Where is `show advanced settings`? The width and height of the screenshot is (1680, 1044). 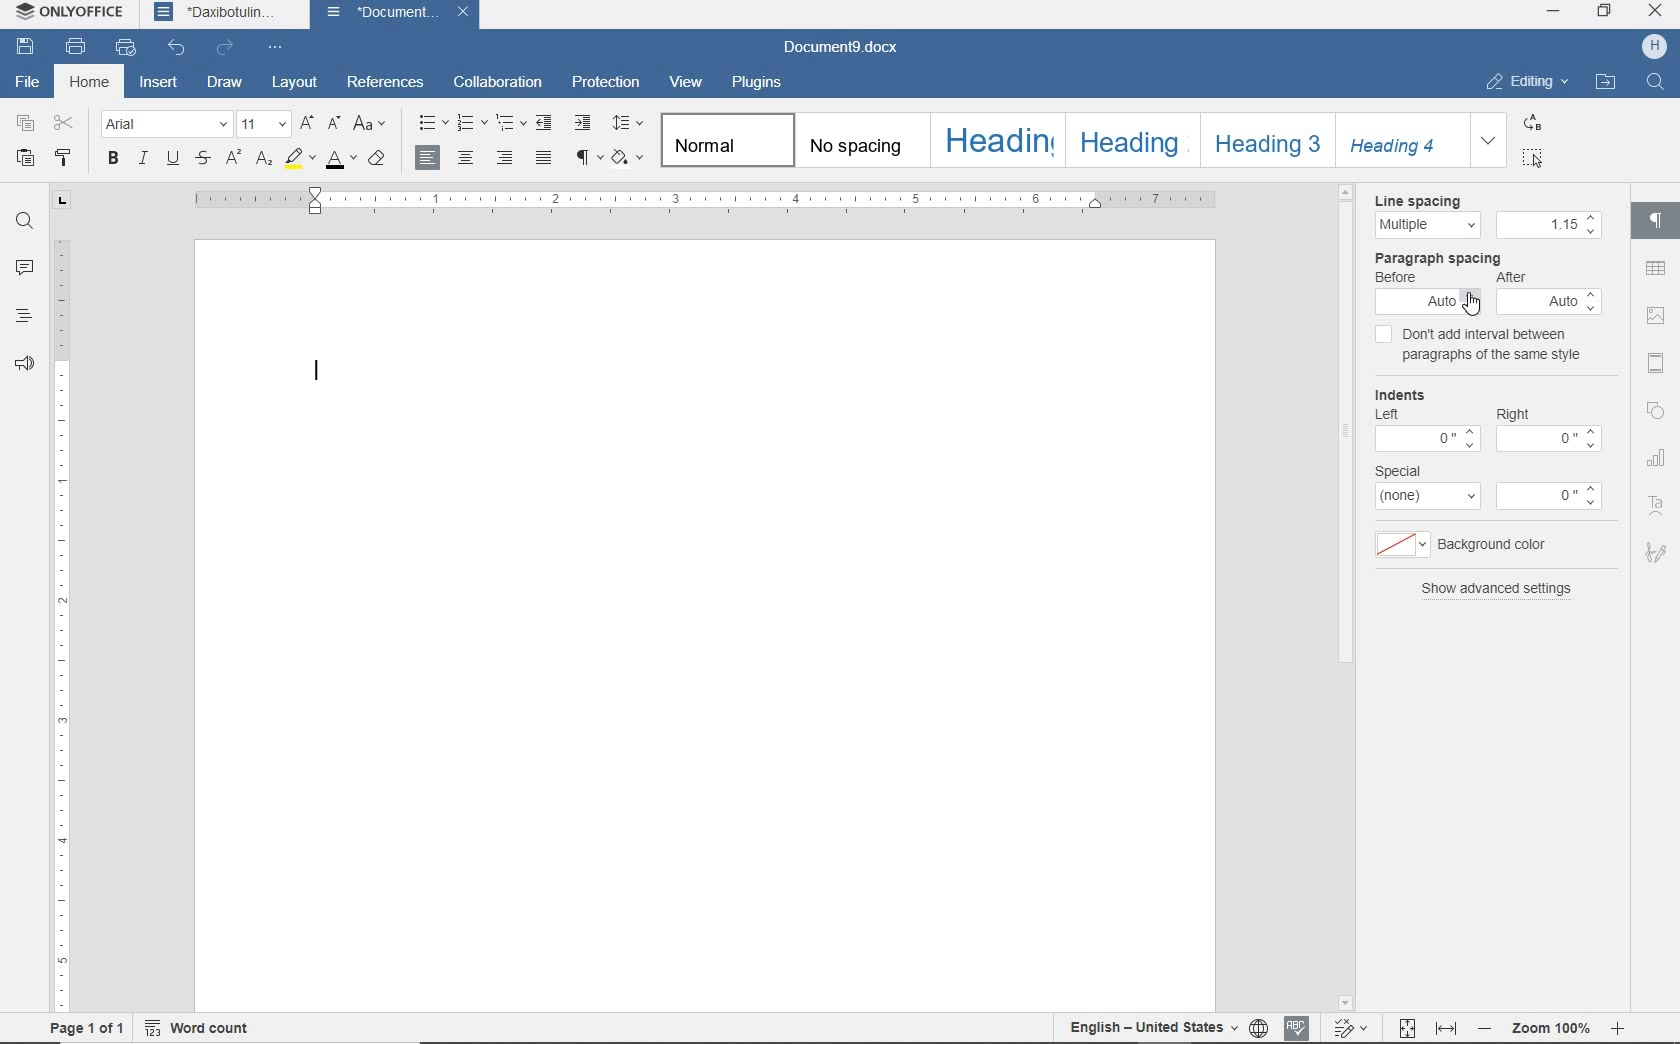
show advanced settings is located at coordinates (1498, 589).